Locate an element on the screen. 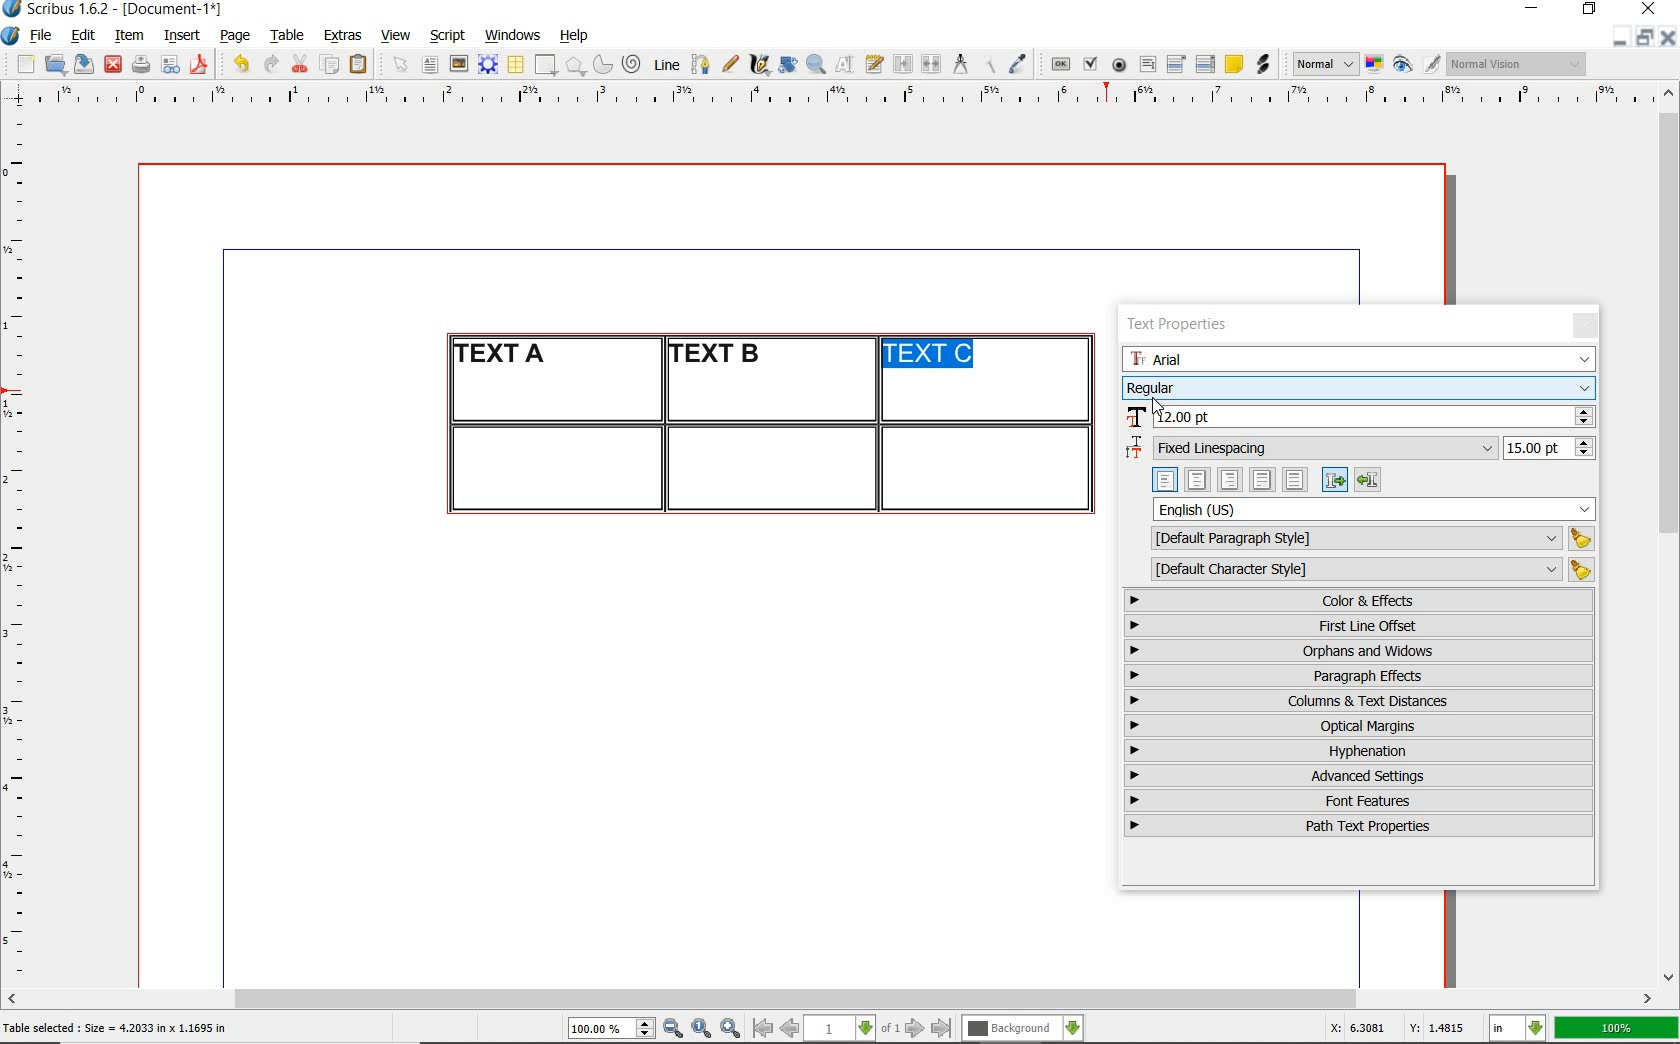 The width and height of the screenshot is (1680, 1044). redo is located at coordinates (269, 62).